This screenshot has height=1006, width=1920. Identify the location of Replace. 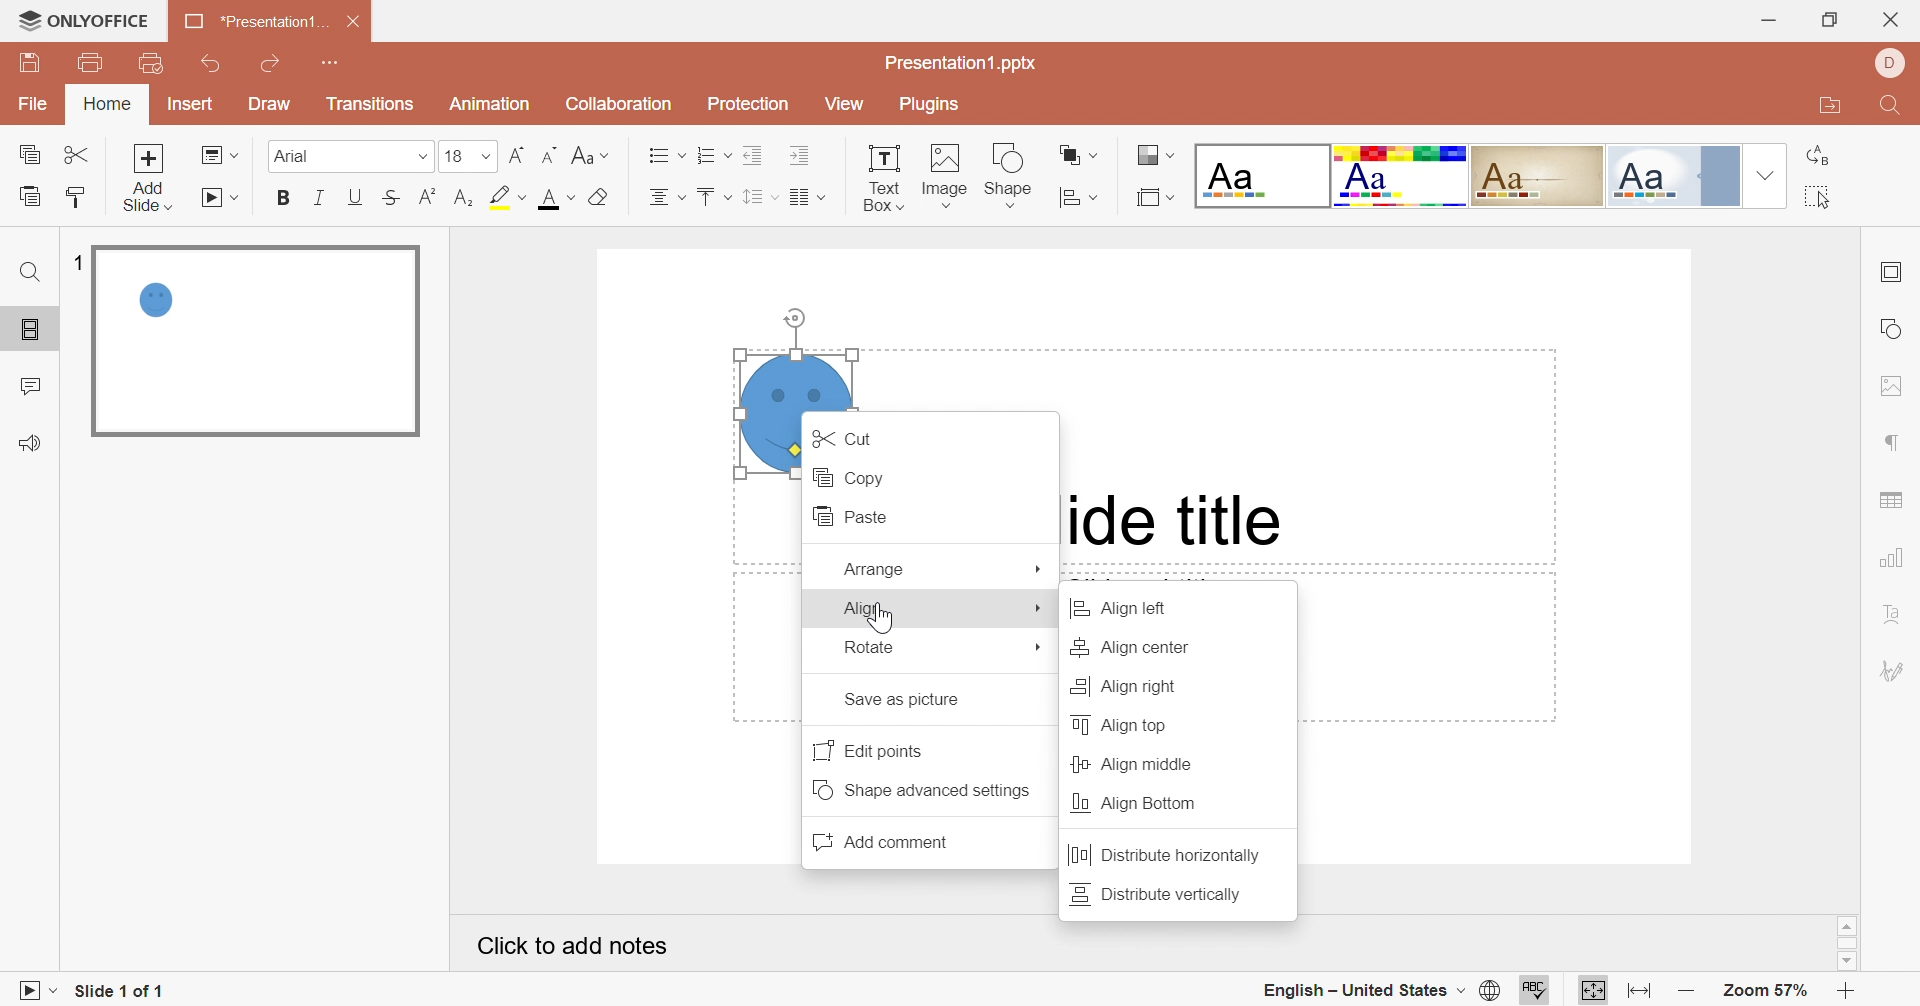
(1821, 156).